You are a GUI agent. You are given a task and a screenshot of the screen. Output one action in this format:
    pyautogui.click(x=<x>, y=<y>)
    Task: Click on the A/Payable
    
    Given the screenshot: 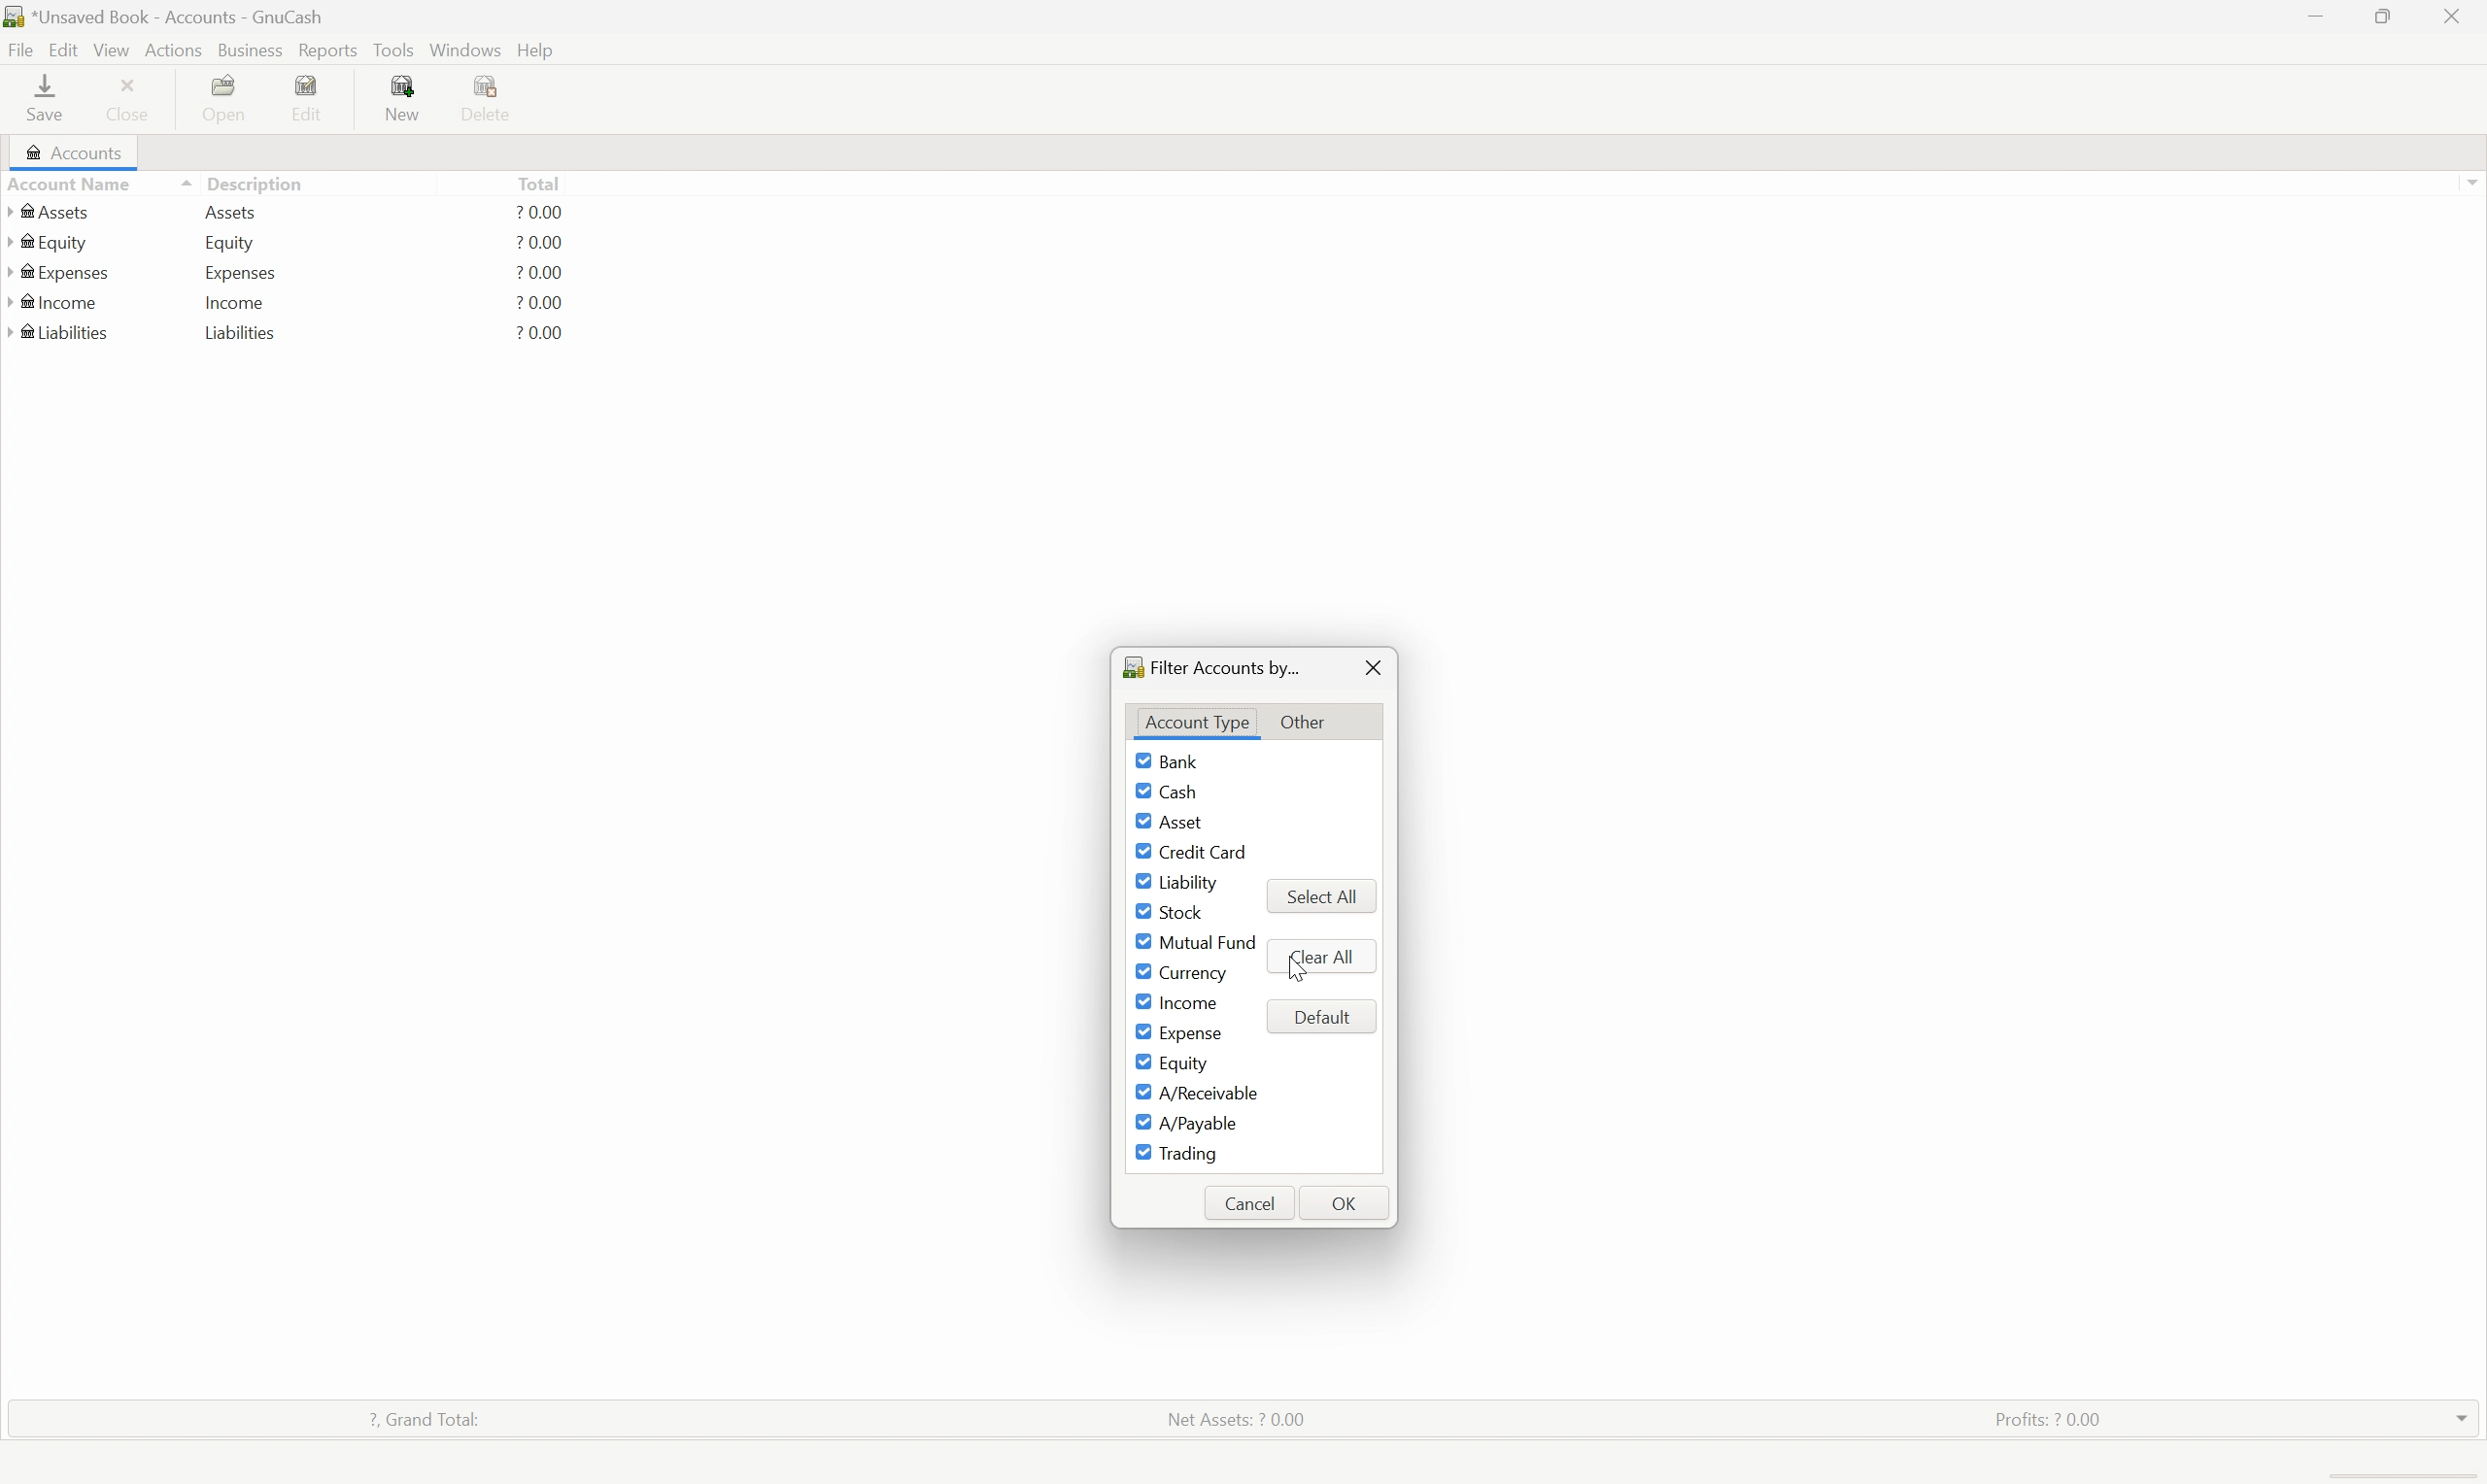 What is the action you would take?
    pyautogui.click(x=1199, y=1126)
    